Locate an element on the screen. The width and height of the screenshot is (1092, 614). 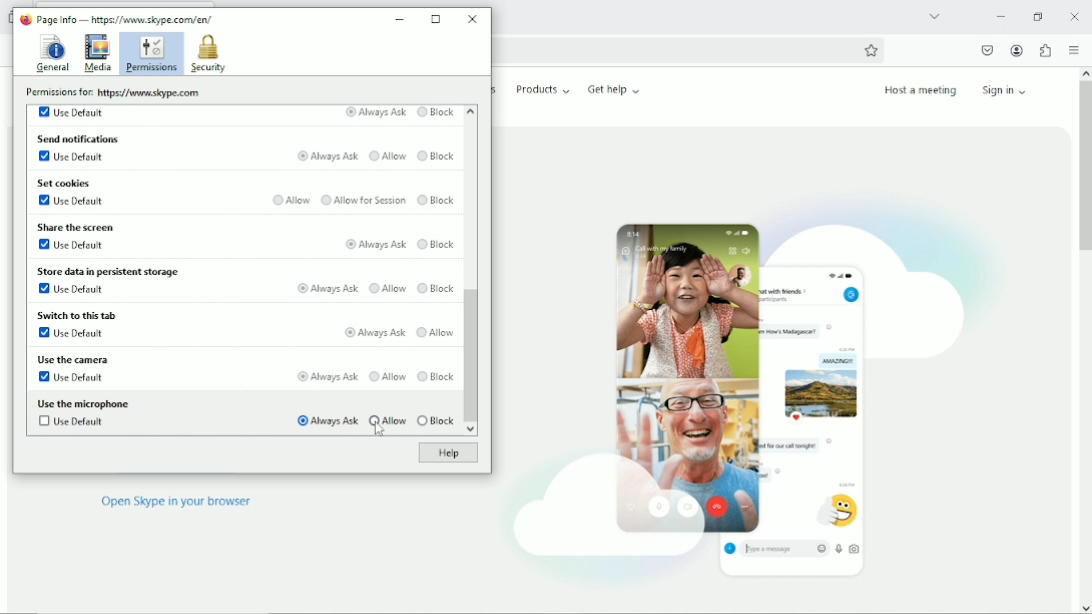
Videocall/chat is located at coordinates (745, 387).